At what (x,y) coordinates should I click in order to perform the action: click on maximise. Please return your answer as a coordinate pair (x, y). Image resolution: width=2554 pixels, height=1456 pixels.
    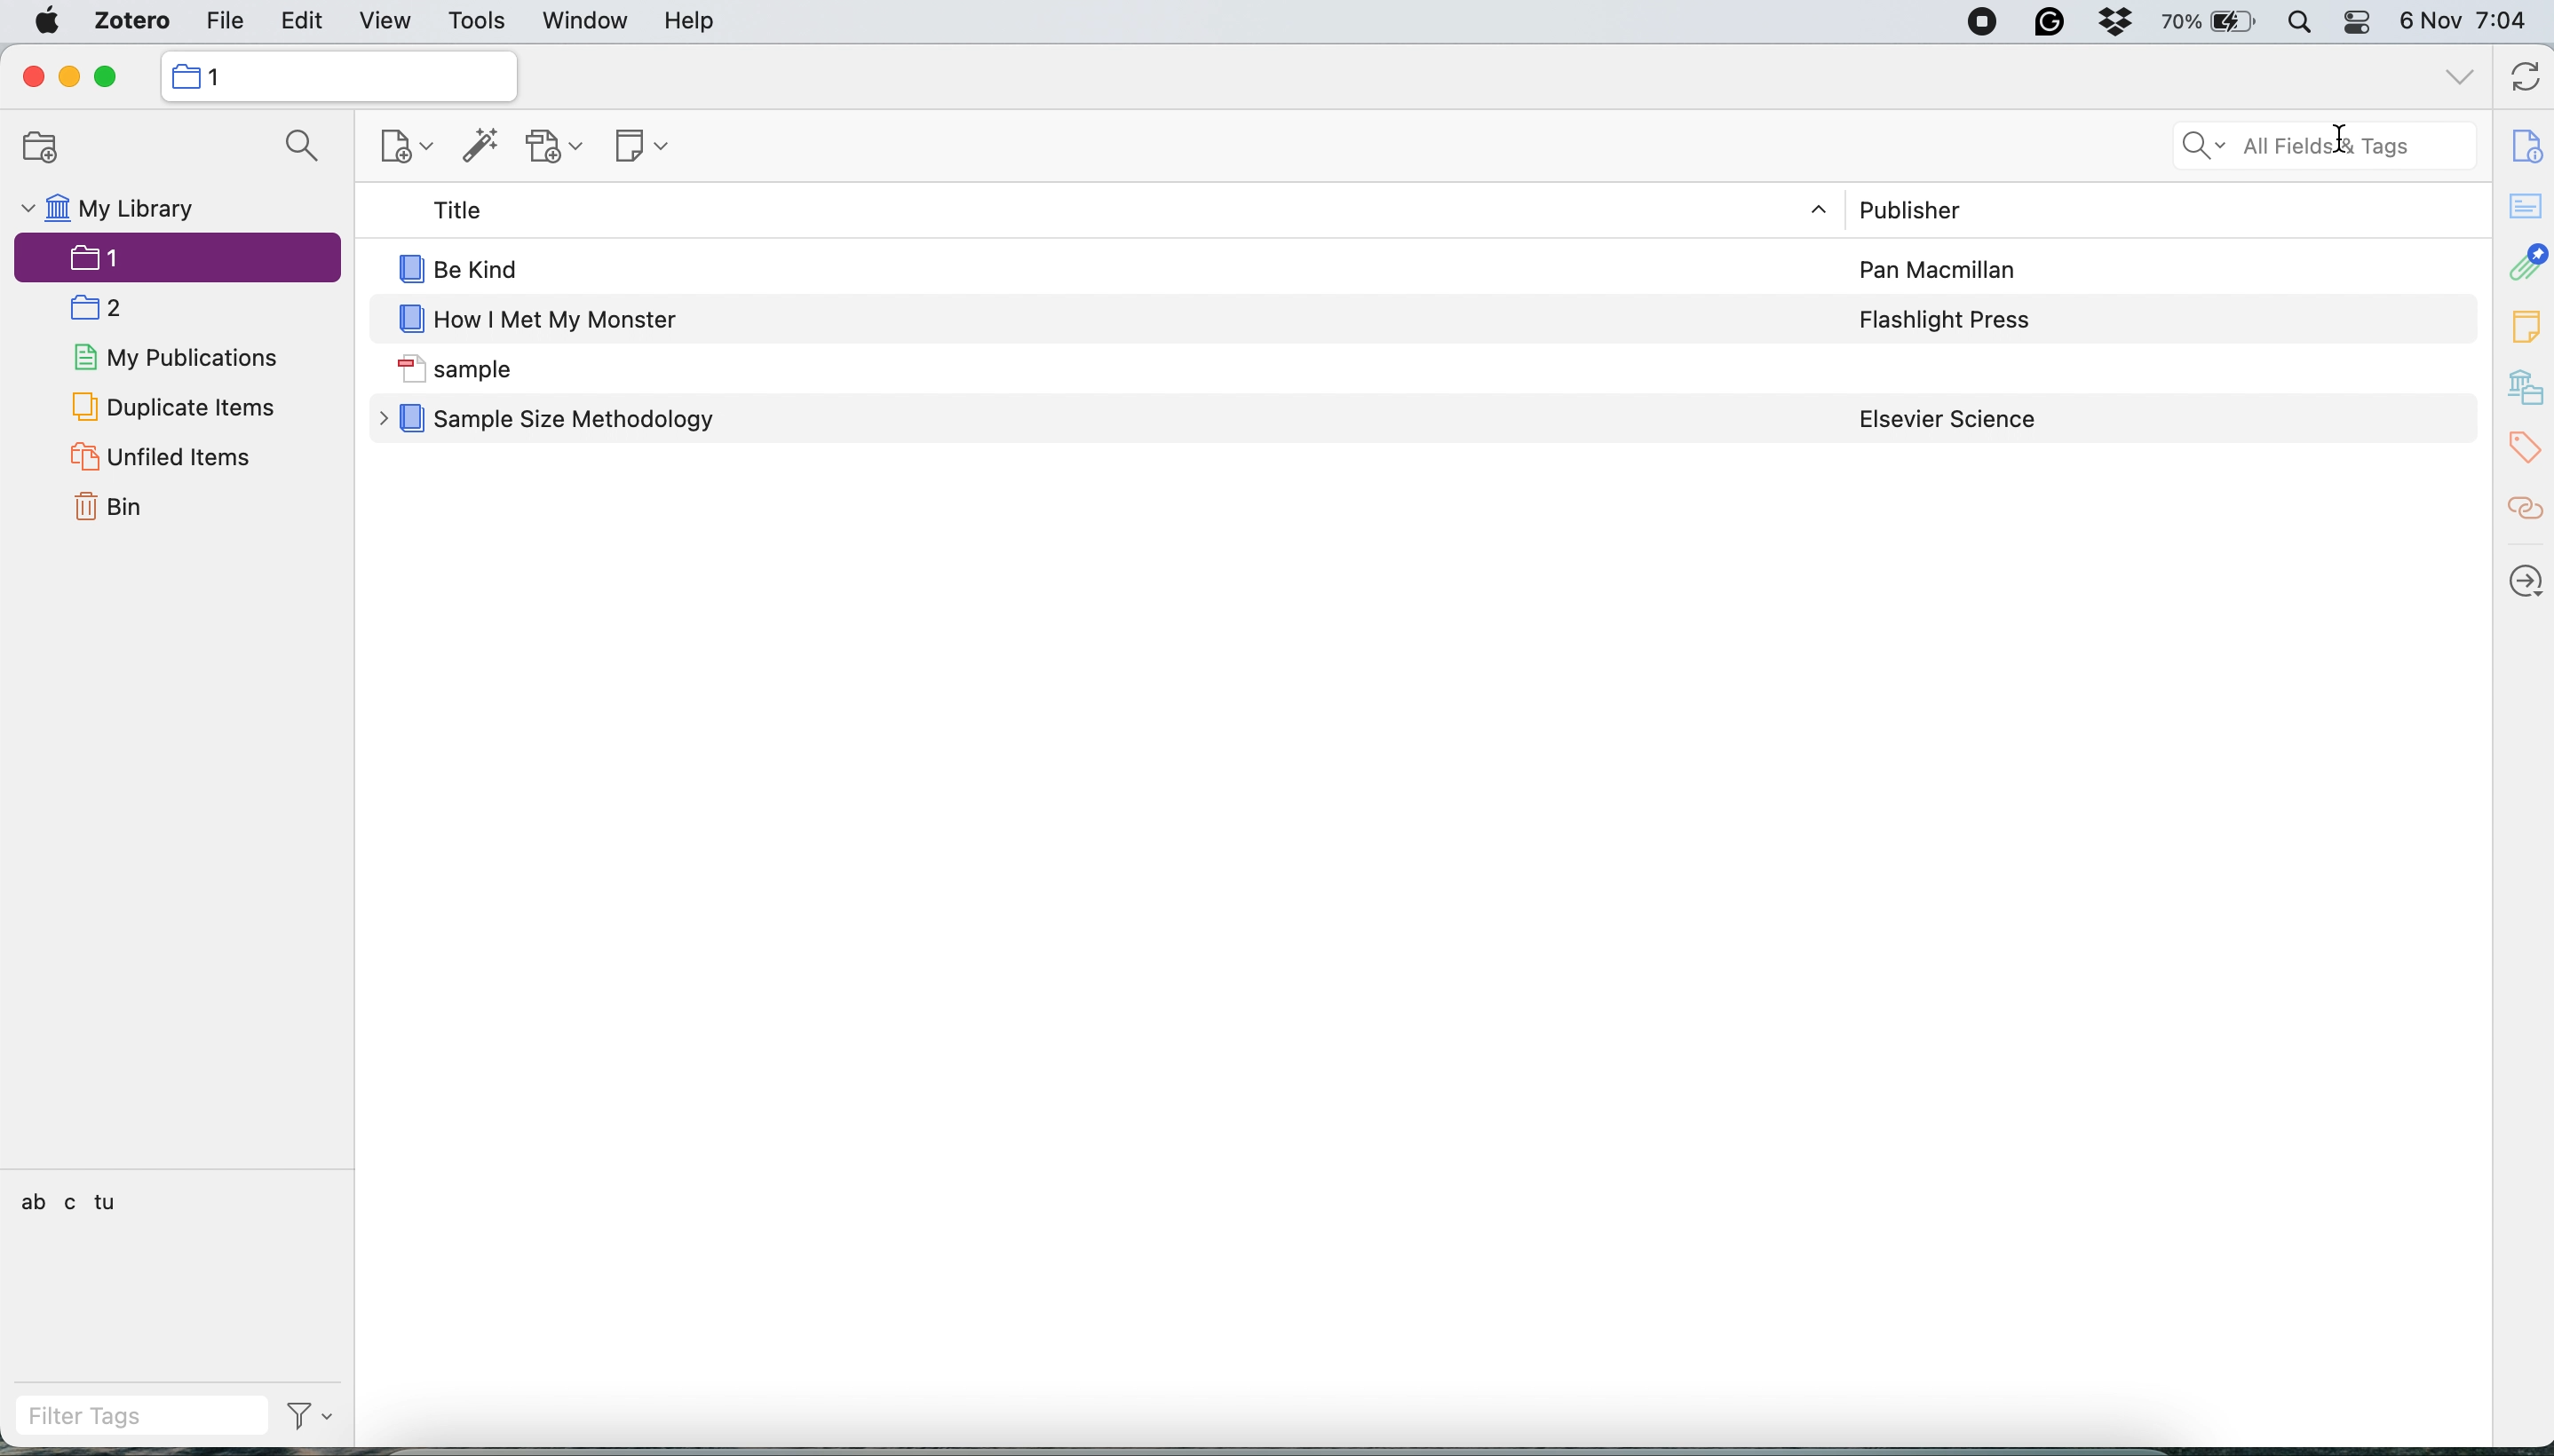
    Looking at the image, I should click on (111, 78).